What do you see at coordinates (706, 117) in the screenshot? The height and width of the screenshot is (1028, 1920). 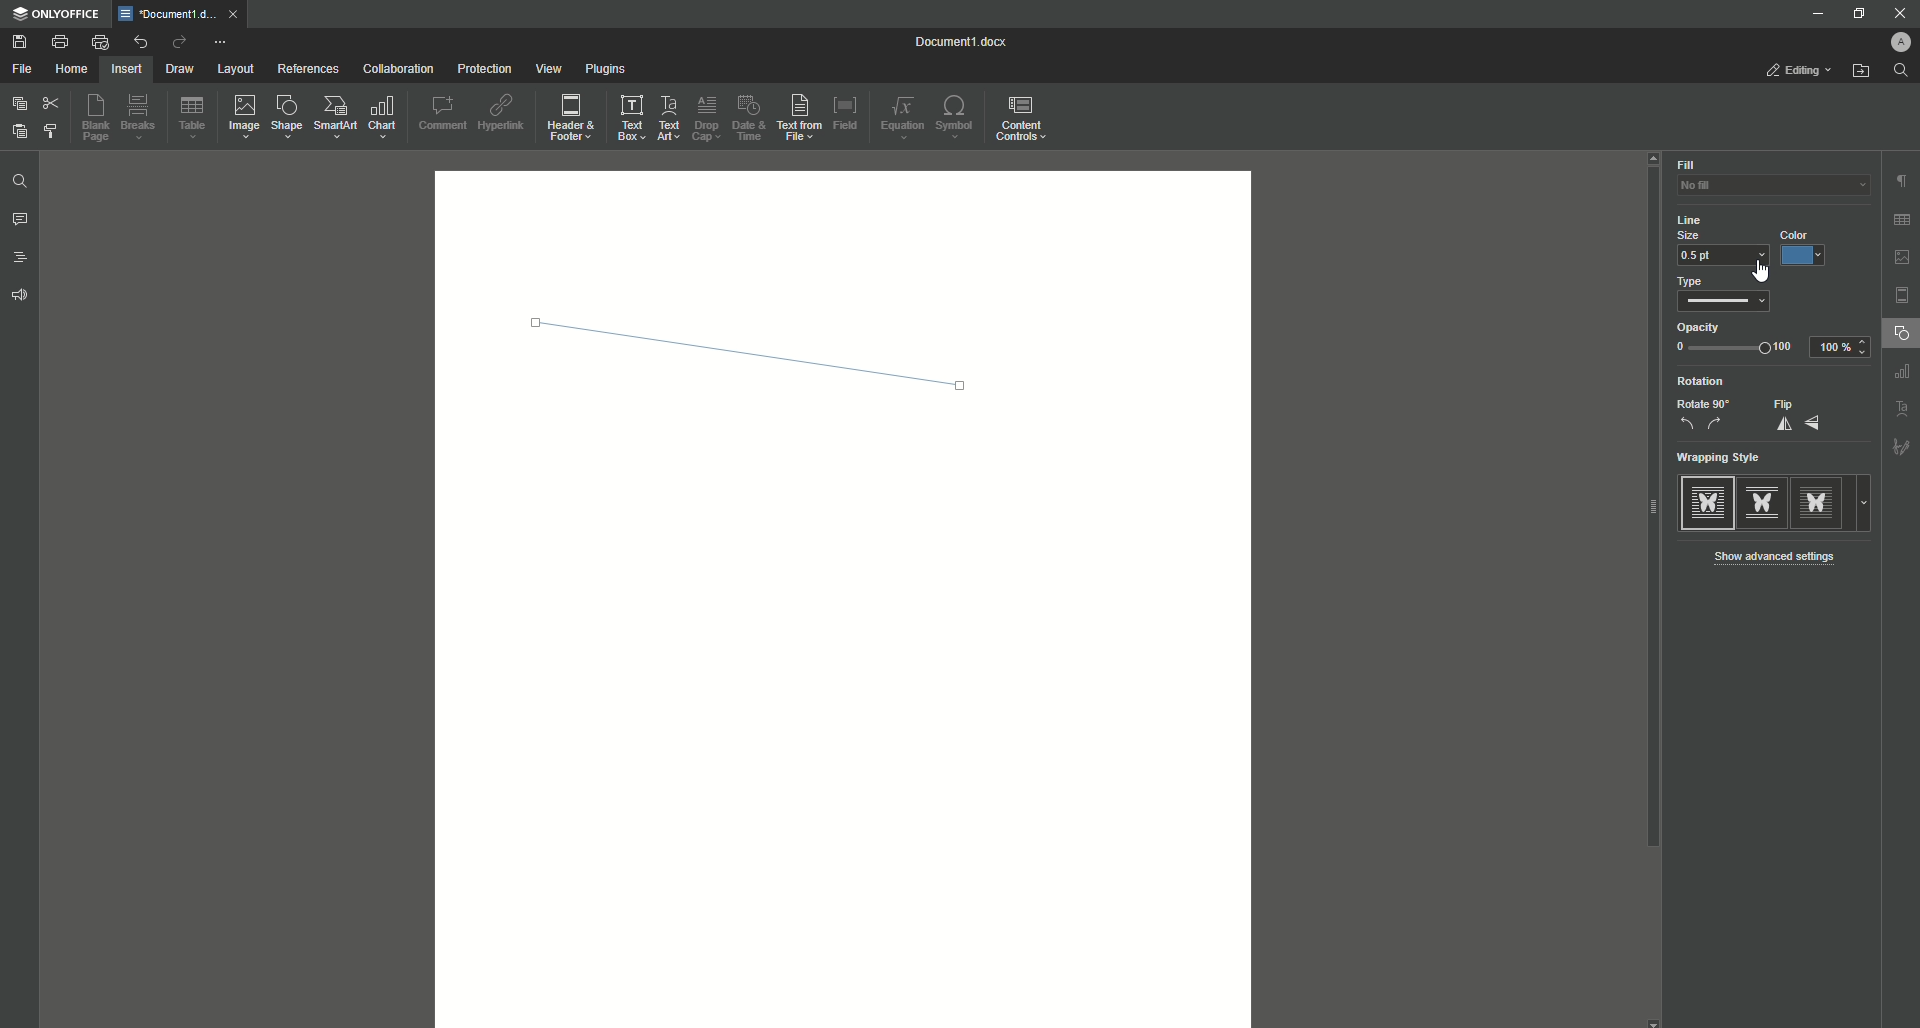 I see `Drop Cap` at bounding box center [706, 117].